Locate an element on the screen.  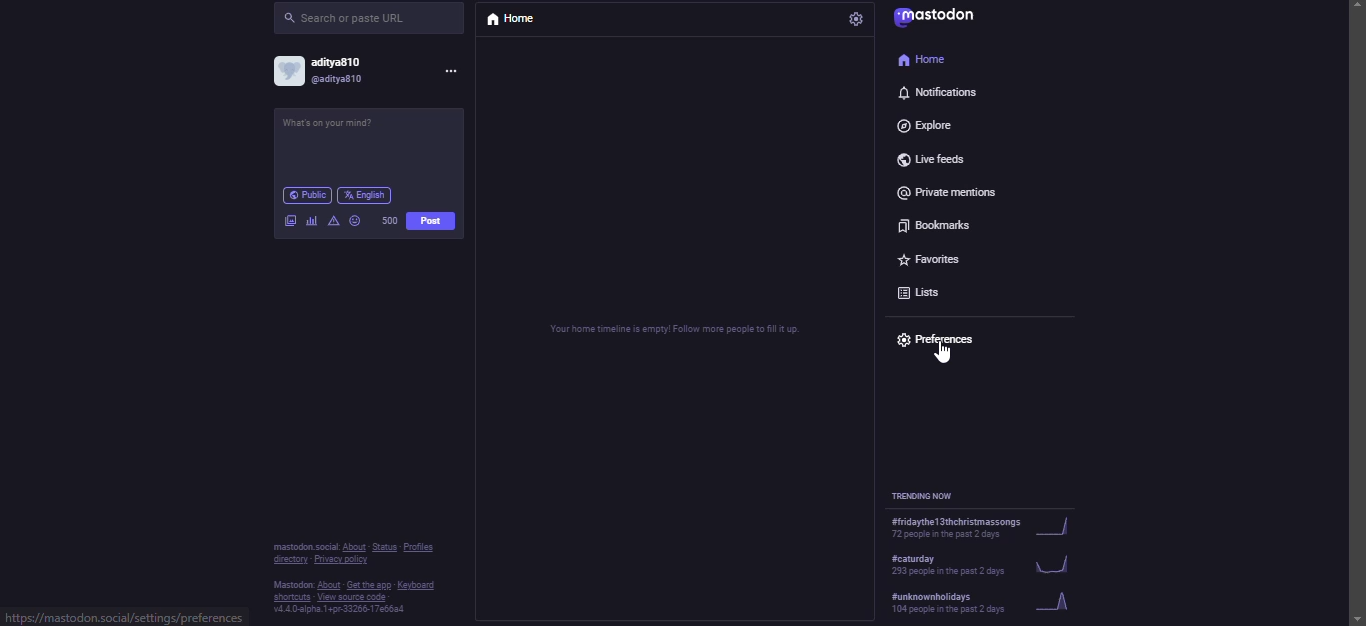
preferences is located at coordinates (941, 340).